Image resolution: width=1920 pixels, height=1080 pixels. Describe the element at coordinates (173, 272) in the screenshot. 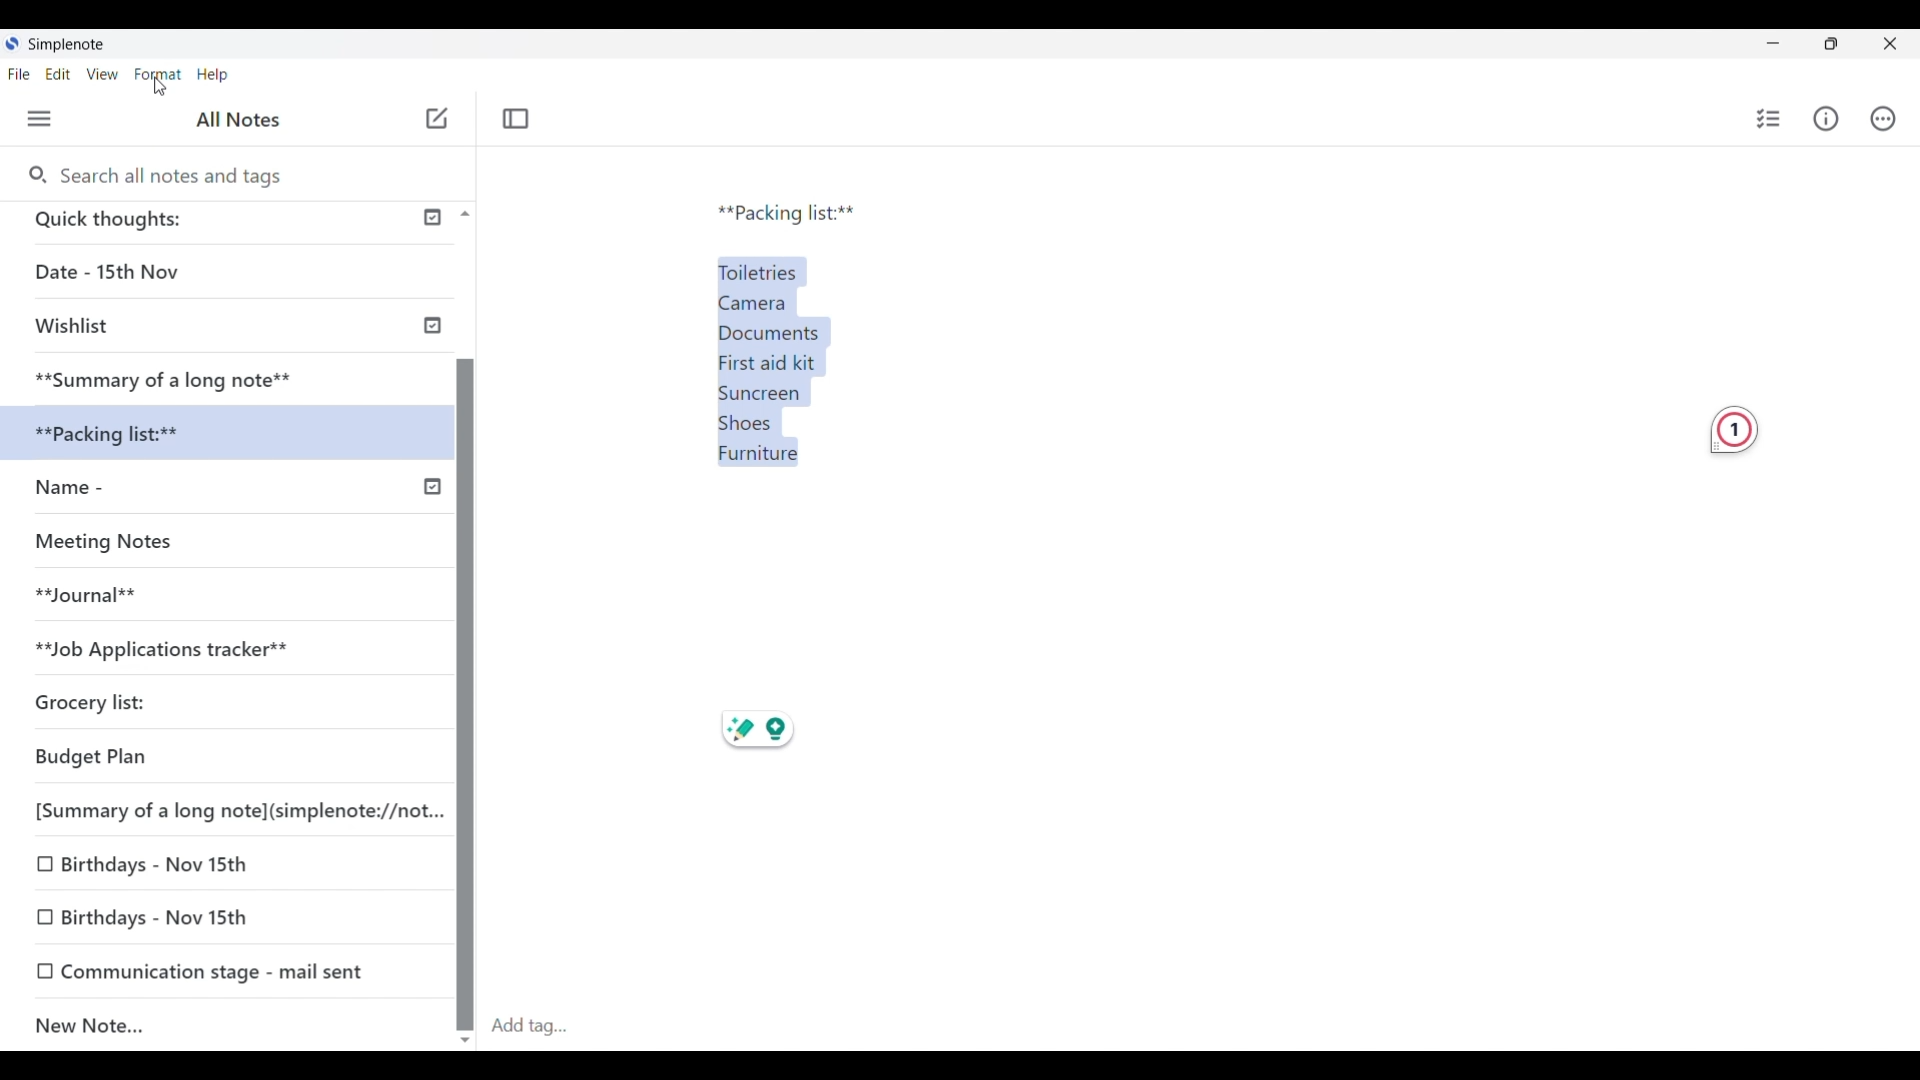

I see `Date - 15th Nov` at that location.